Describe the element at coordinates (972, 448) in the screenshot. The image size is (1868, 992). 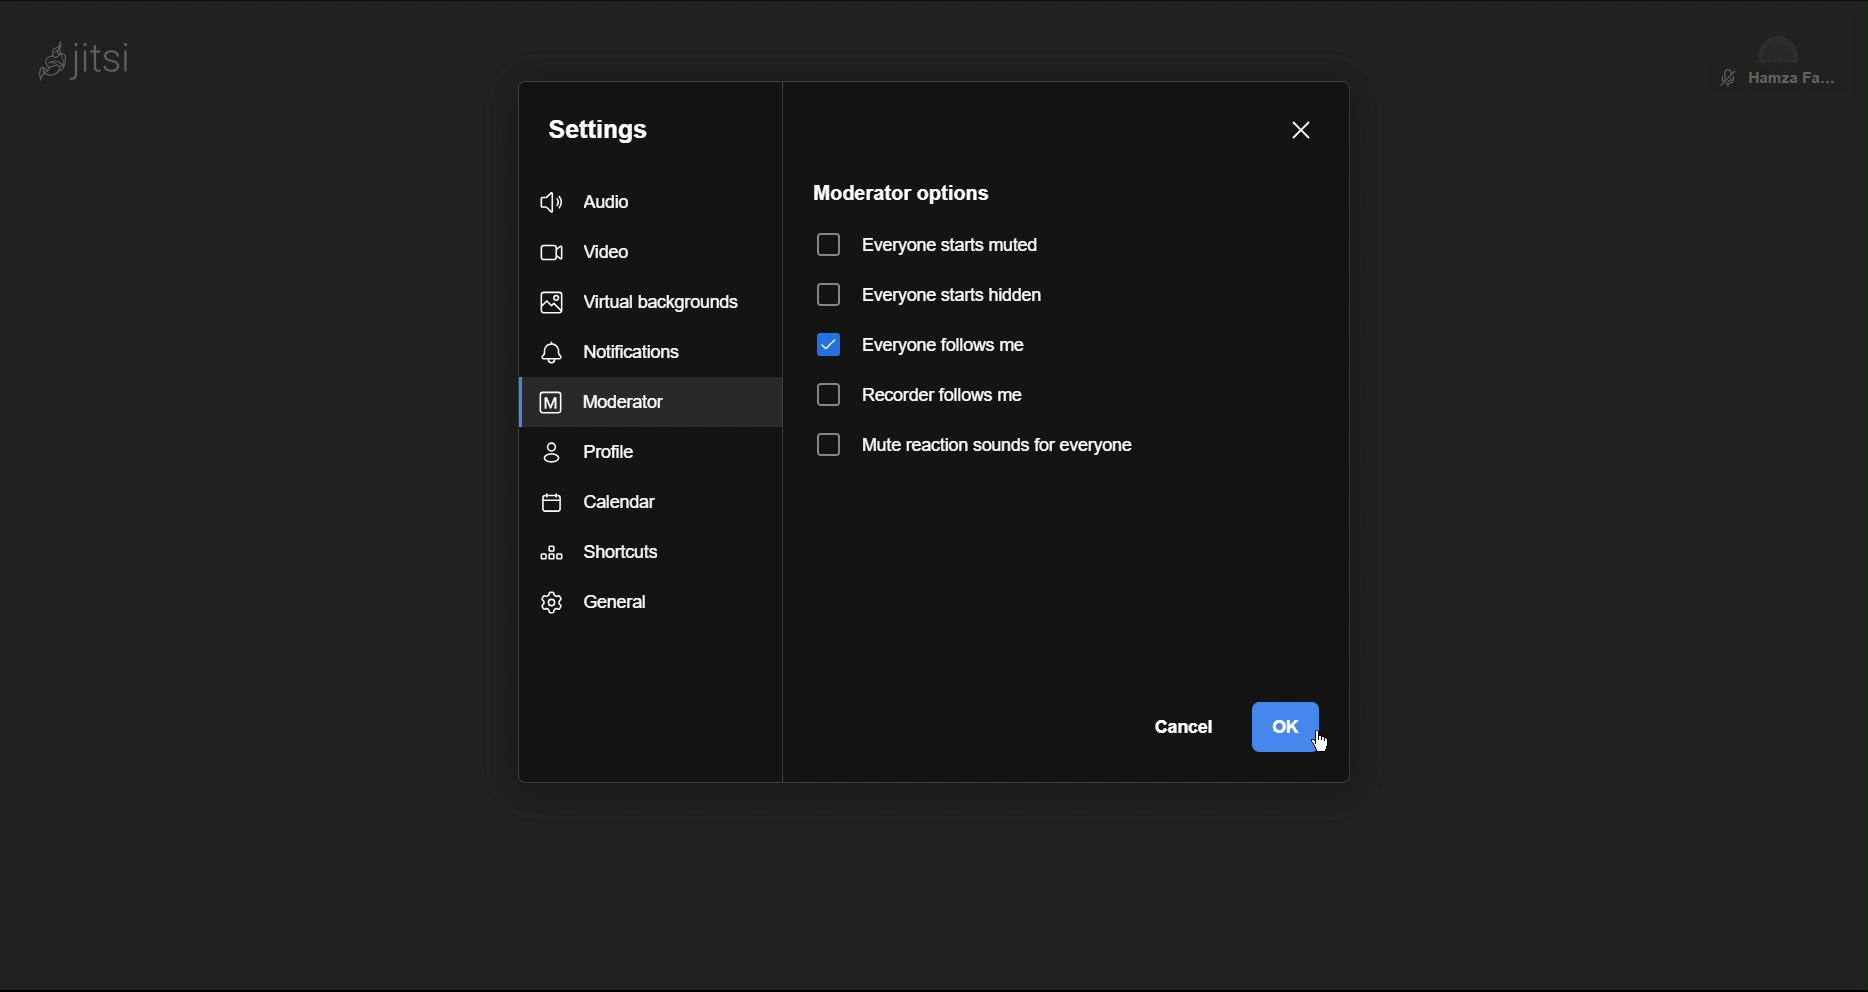
I see `Mute reaction sounds for everyone` at that location.